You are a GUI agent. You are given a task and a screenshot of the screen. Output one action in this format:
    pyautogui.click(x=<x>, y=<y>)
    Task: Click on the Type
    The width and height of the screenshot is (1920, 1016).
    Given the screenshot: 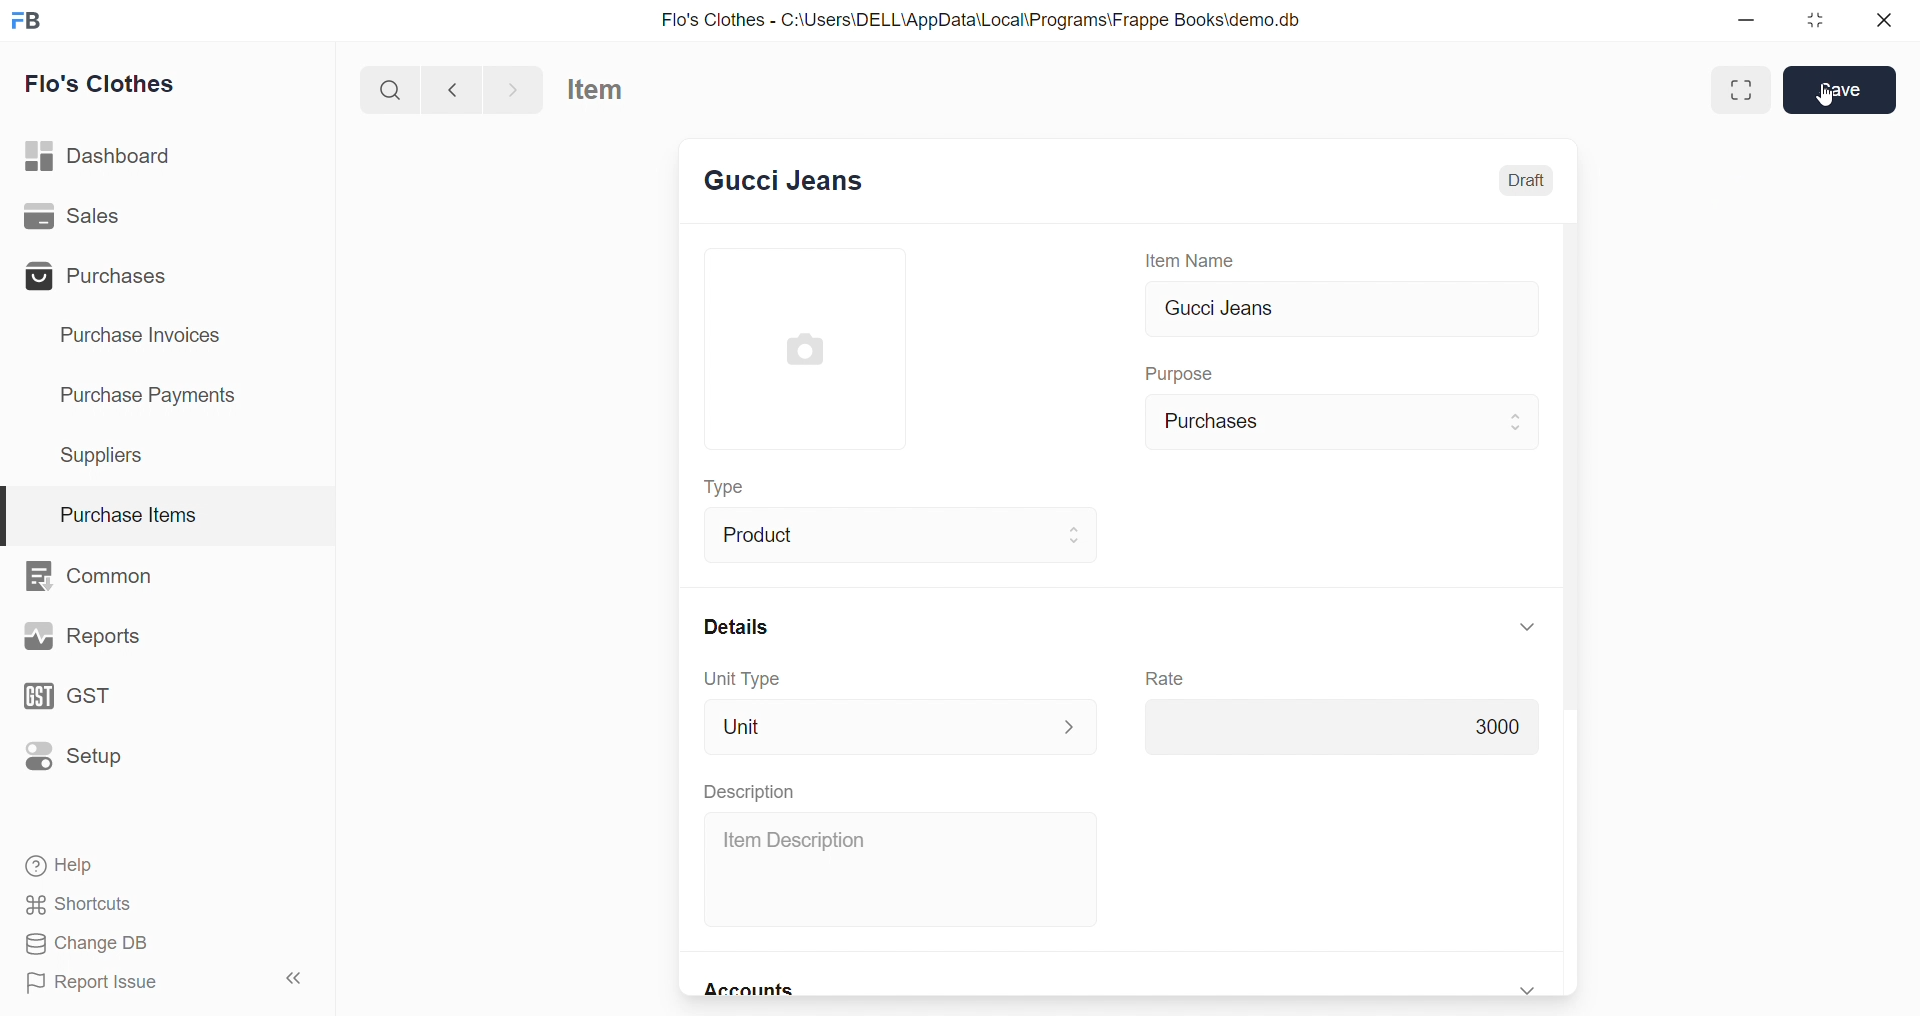 What is the action you would take?
    pyautogui.click(x=733, y=489)
    